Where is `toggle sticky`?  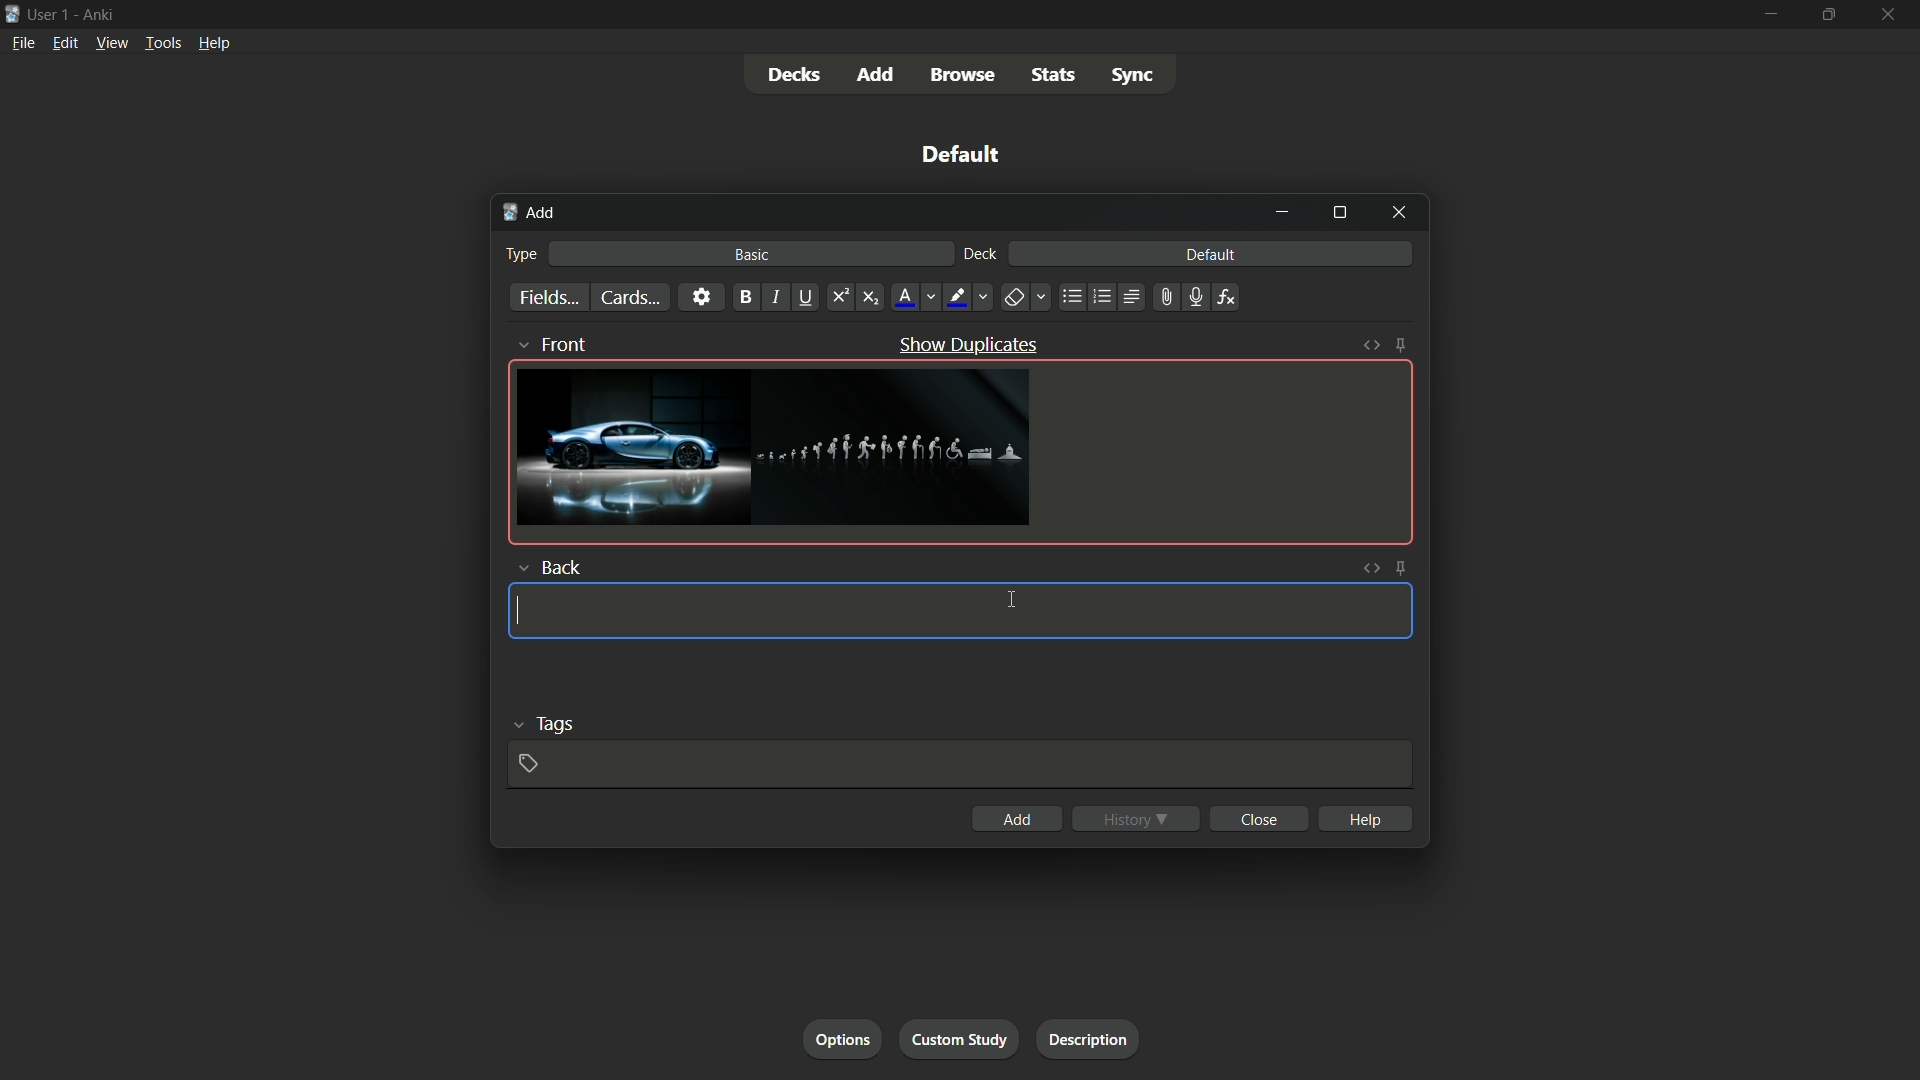 toggle sticky is located at coordinates (1403, 567).